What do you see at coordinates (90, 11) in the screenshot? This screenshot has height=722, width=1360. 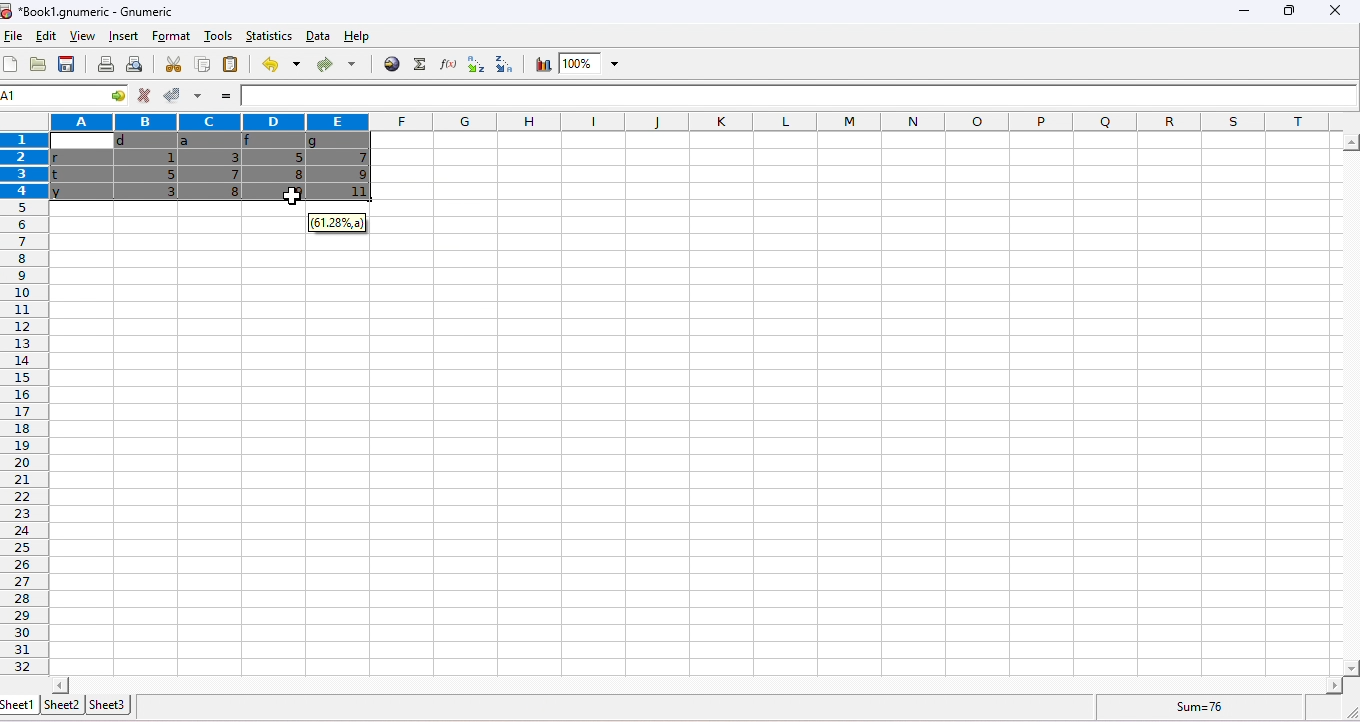 I see `title` at bounding box center [90, 11].